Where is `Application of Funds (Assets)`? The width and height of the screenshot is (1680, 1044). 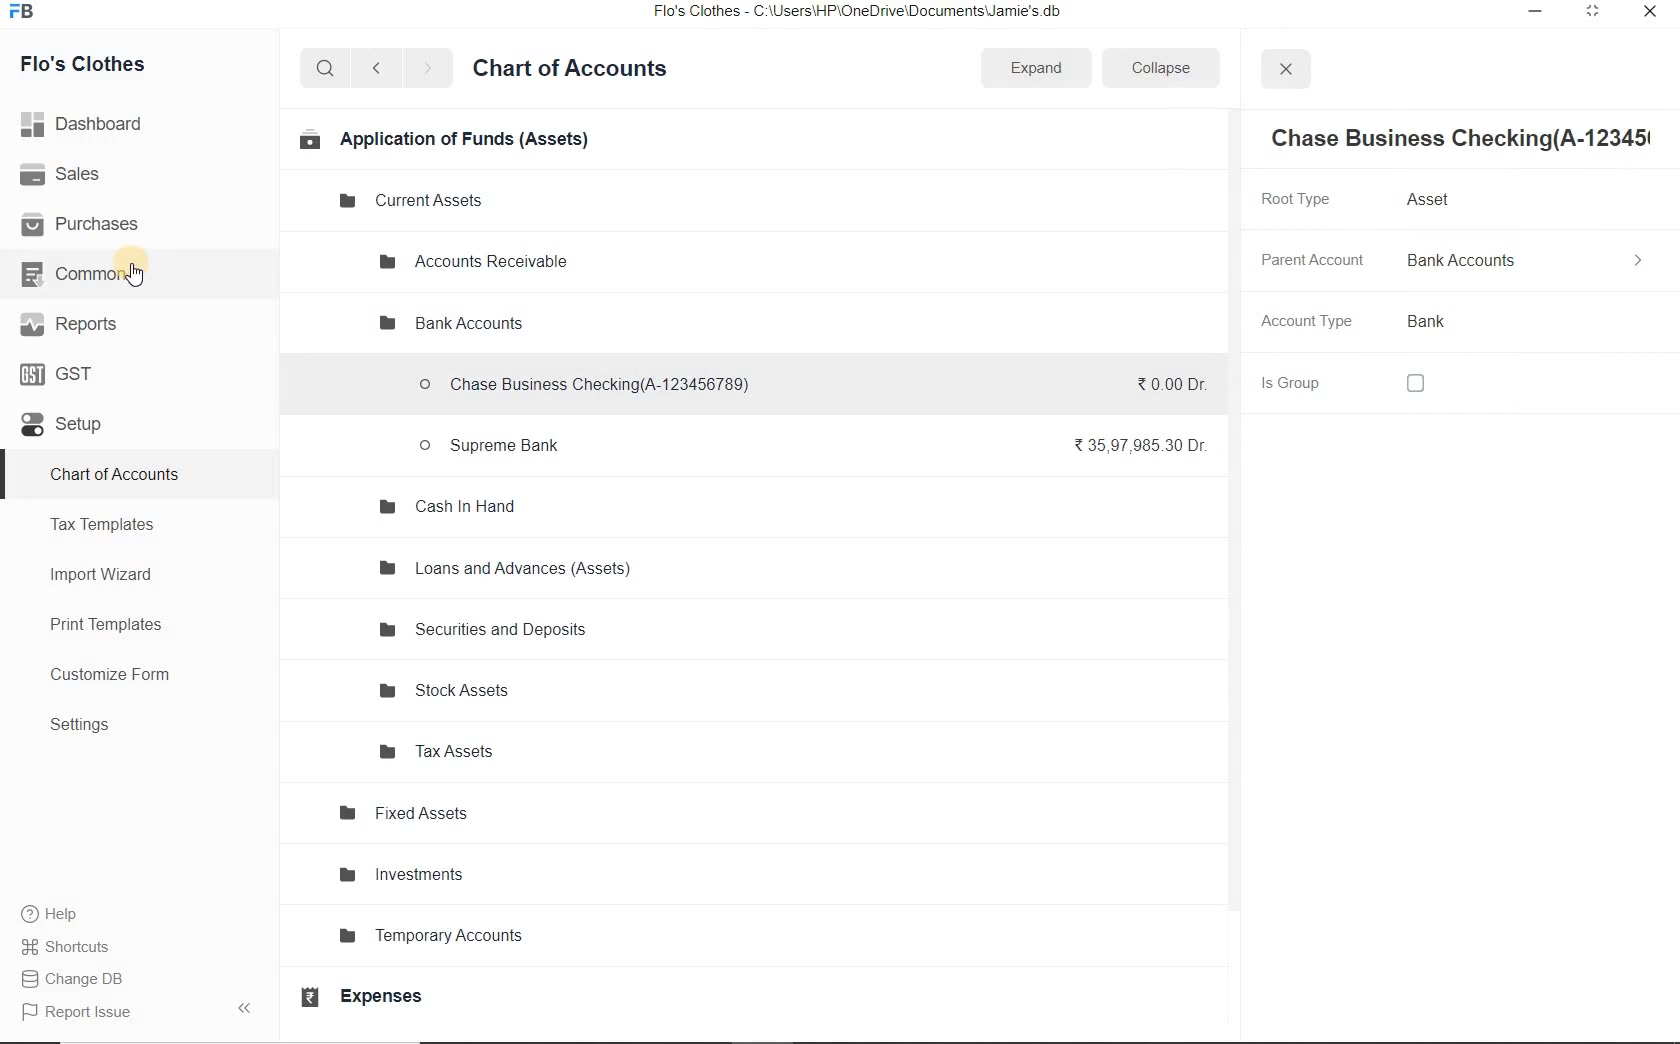 Application of Funds (Assets) is located at coordinates (447, 140).